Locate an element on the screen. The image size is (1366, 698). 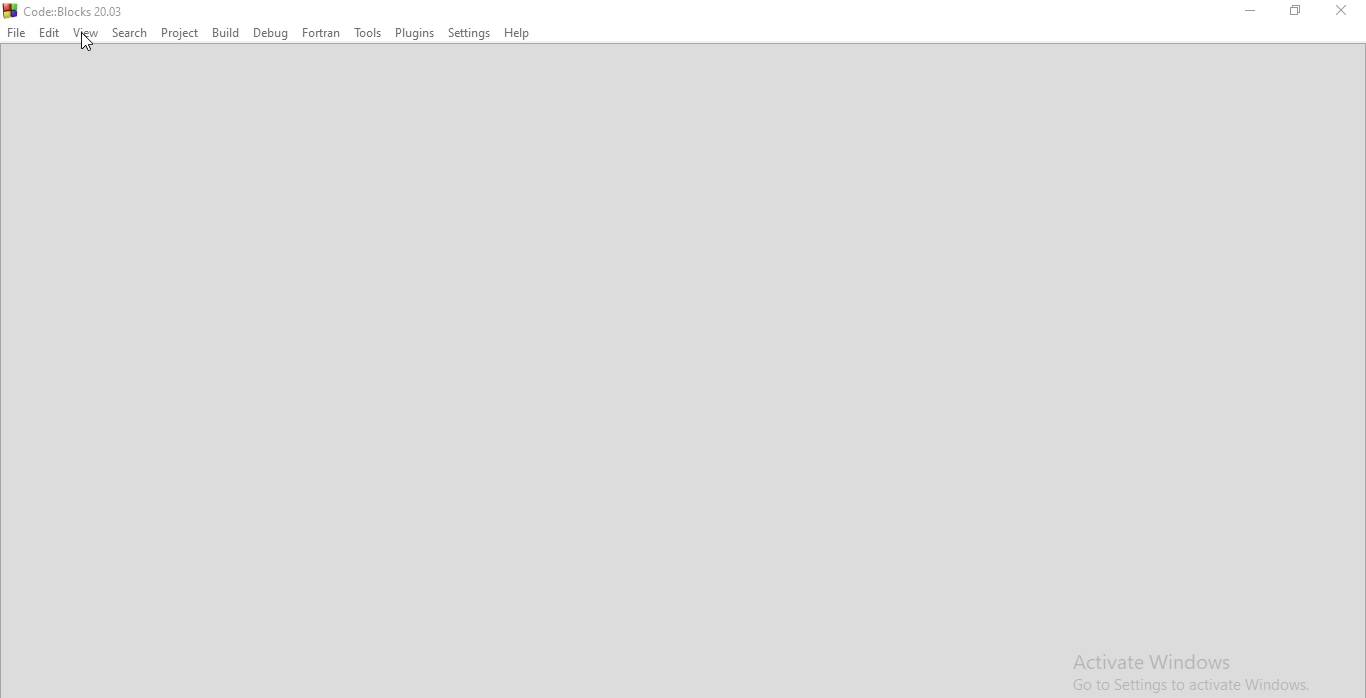
Restore is located at coordinates (1294, 11).